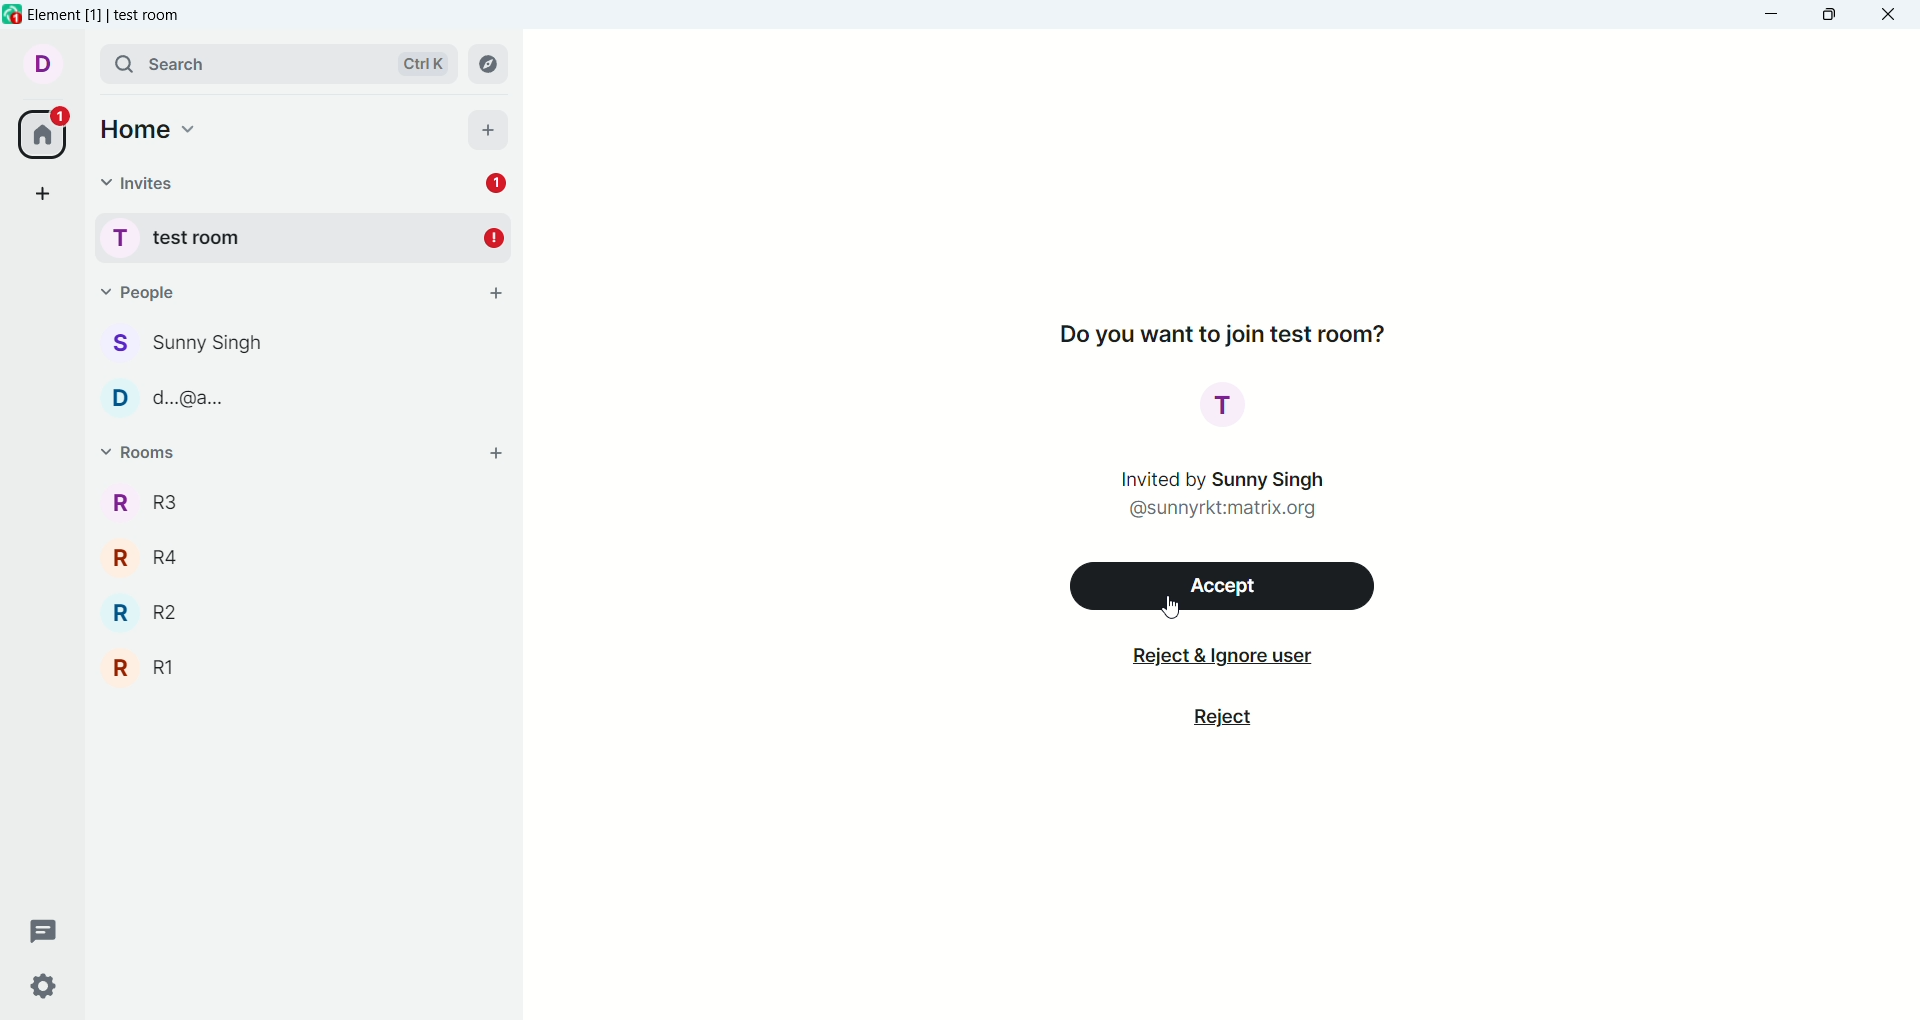 The height and width of the screenshot is (1020, 1920). What do you see at coordinates (1829, 17) in the screenshot?
I see `maximize` at bounding box center [1829, 17].